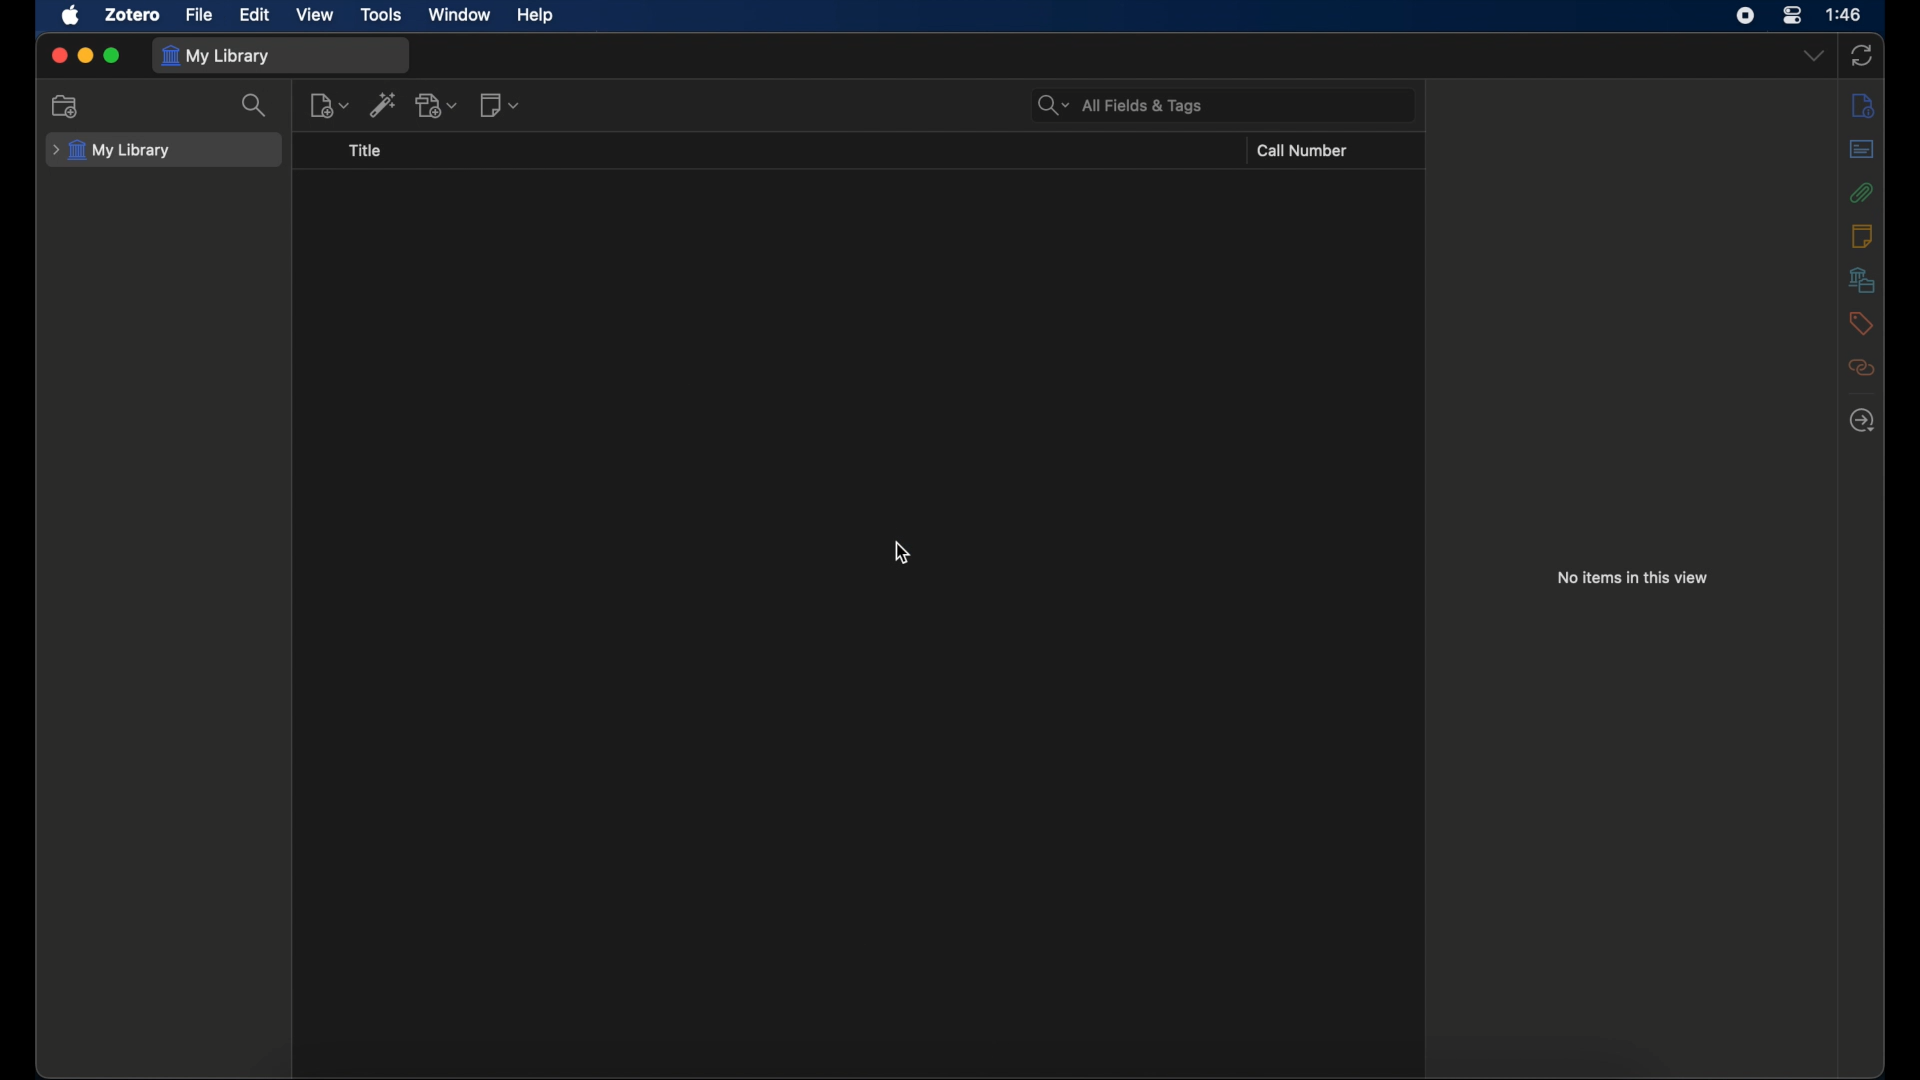  I want to click on related, so click(1860, 367).